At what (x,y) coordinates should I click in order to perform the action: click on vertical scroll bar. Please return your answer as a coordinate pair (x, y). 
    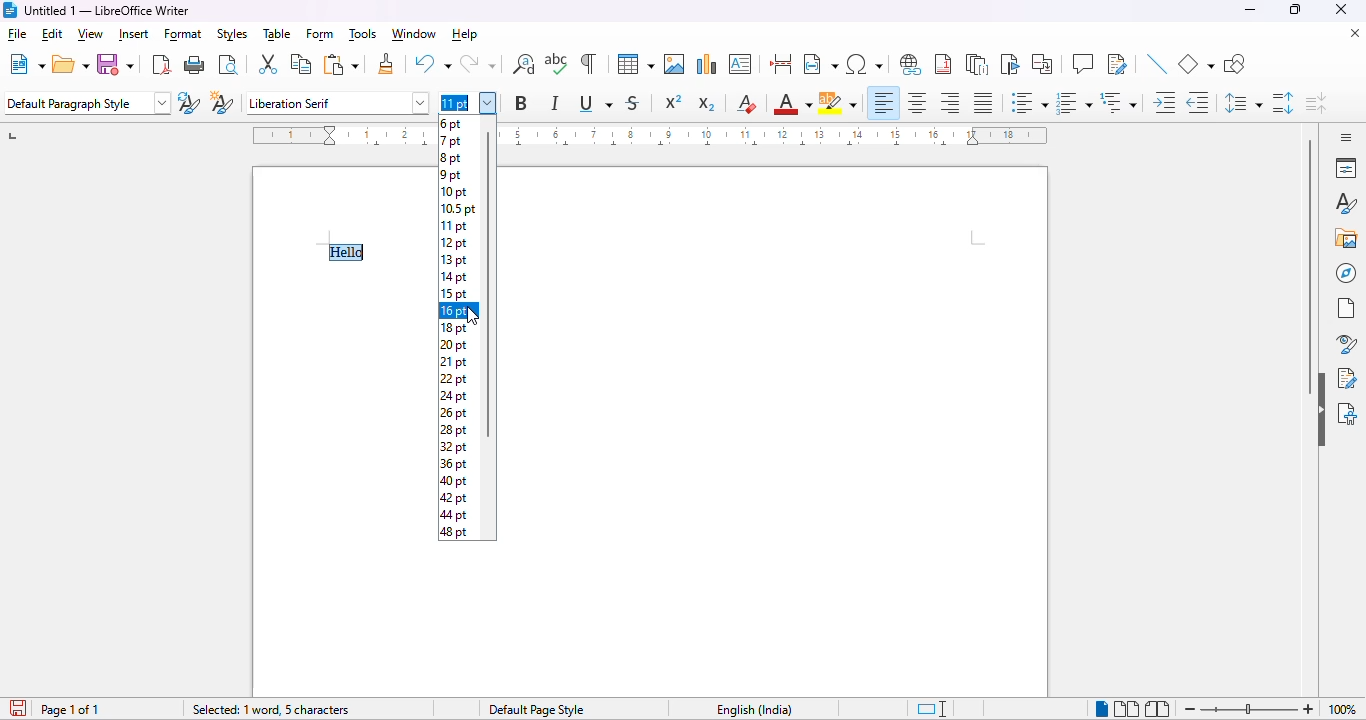
    Looking at the image, I should click on (1311, 267).